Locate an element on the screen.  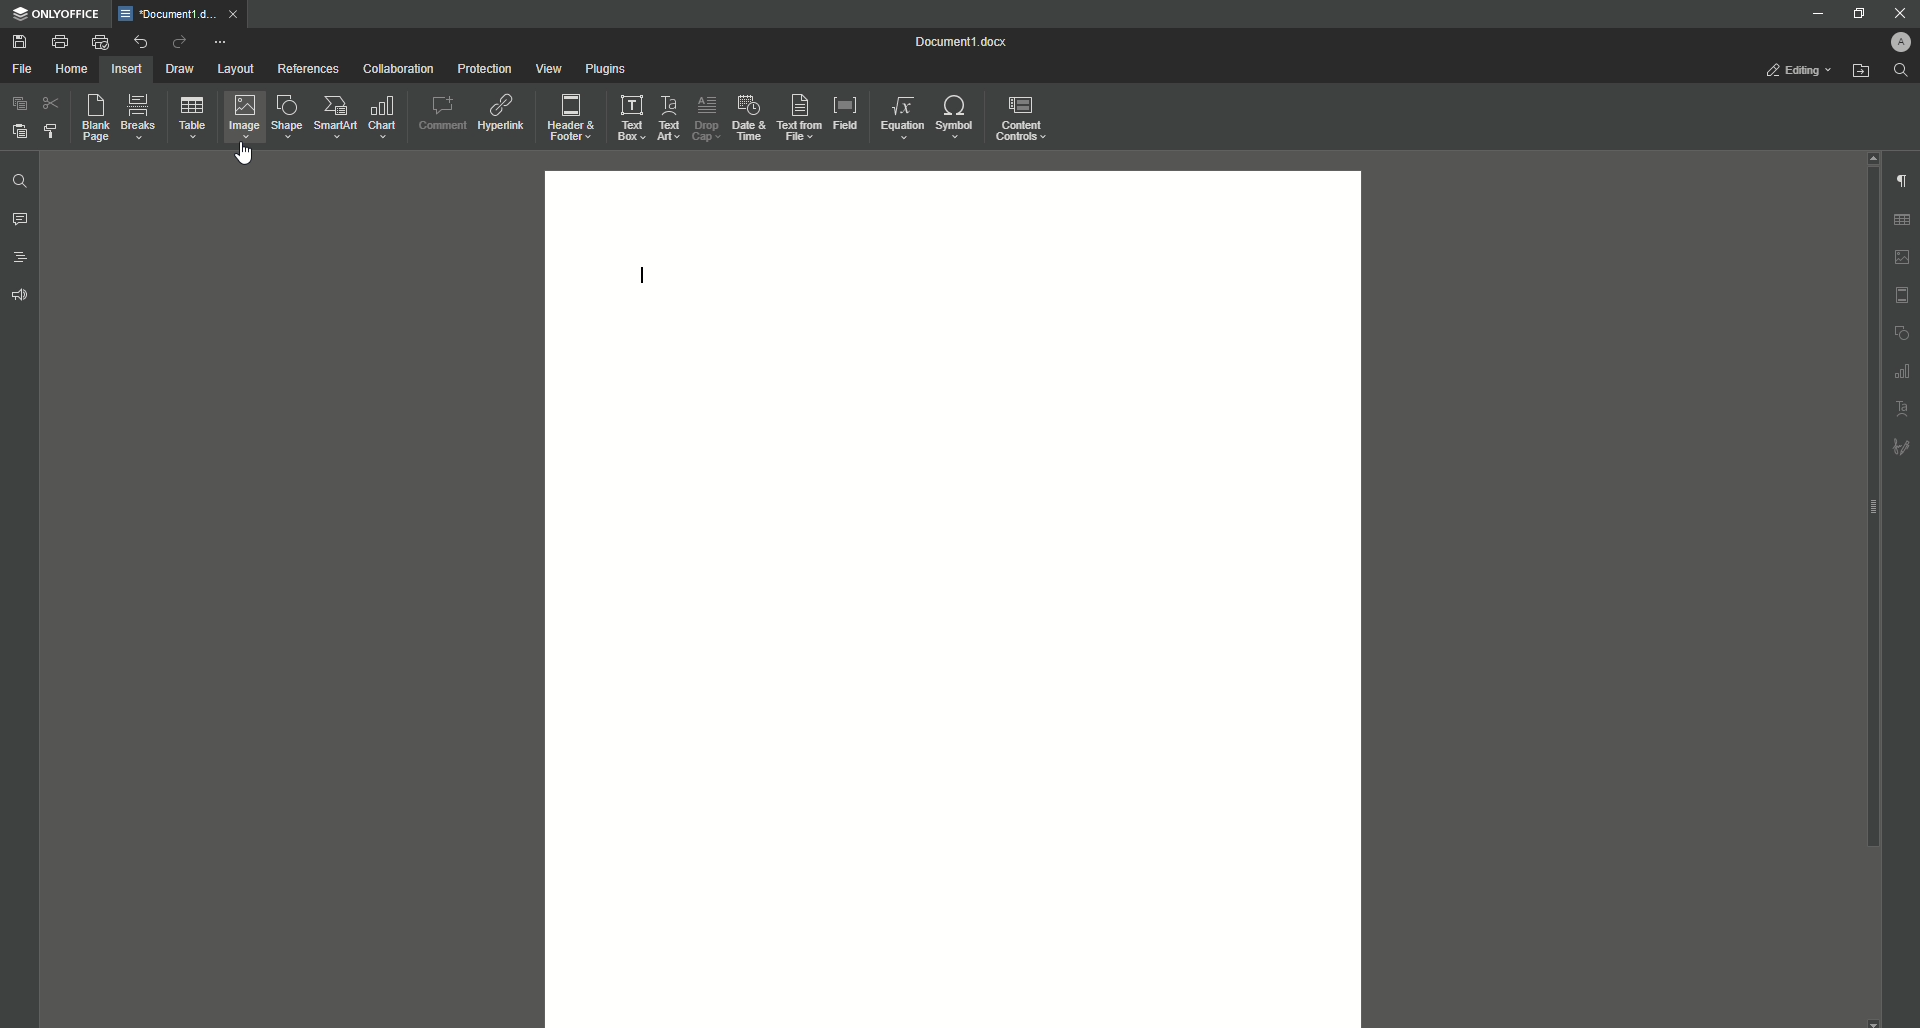
Date and Time is located at coordinates (748, 117).